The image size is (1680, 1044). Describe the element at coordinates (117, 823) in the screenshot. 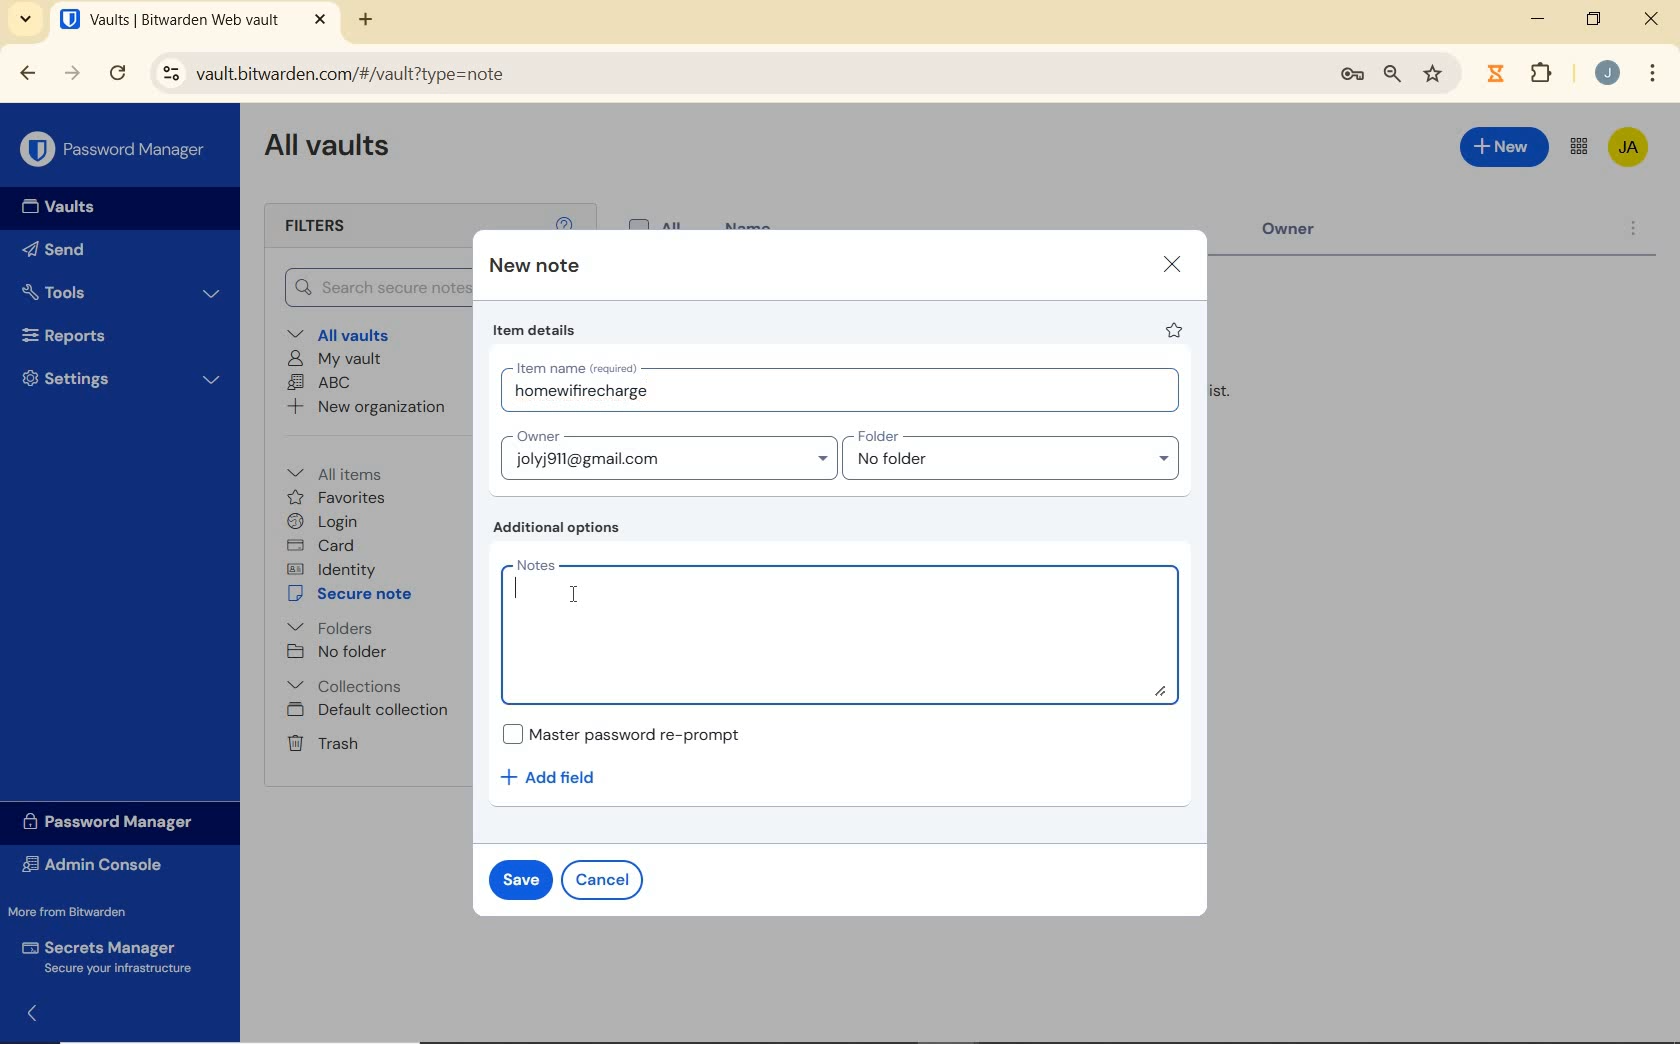

I see `Password Manager` at that location.